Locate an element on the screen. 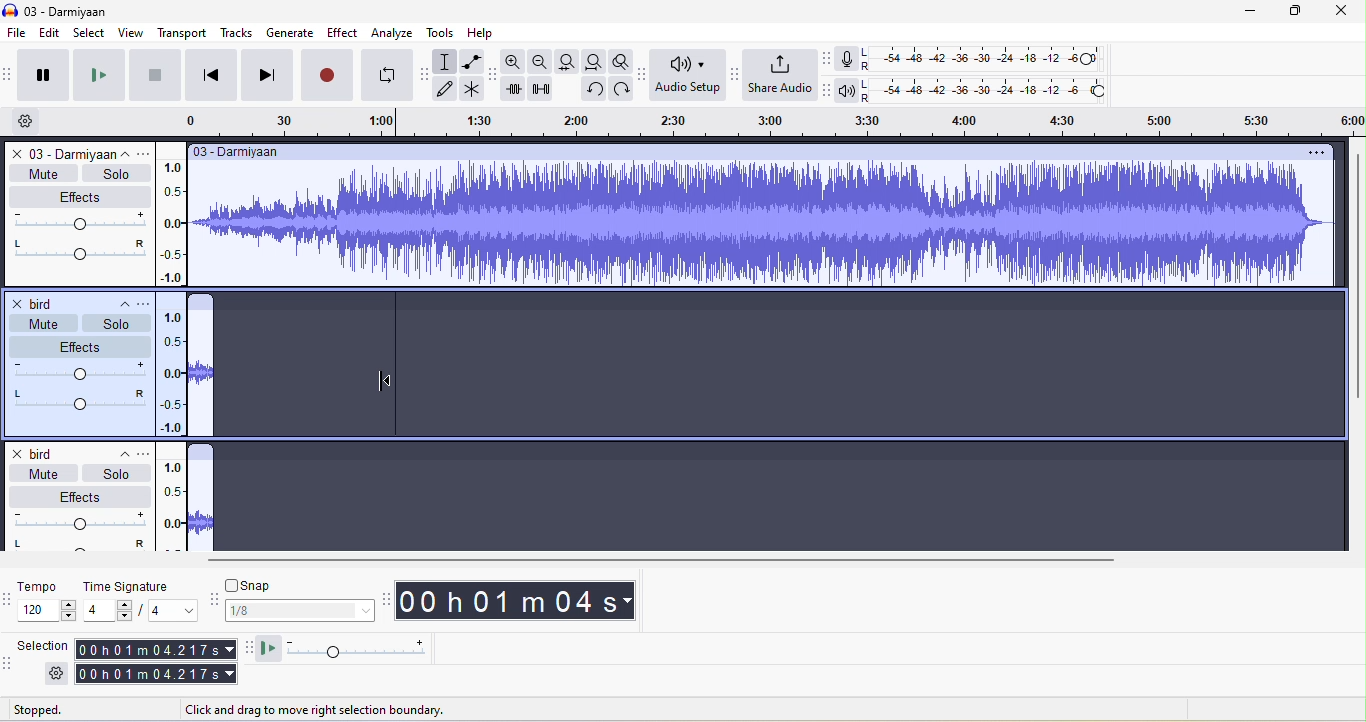  click and drag to move night selection boundary is located at coordinates (330, 711).